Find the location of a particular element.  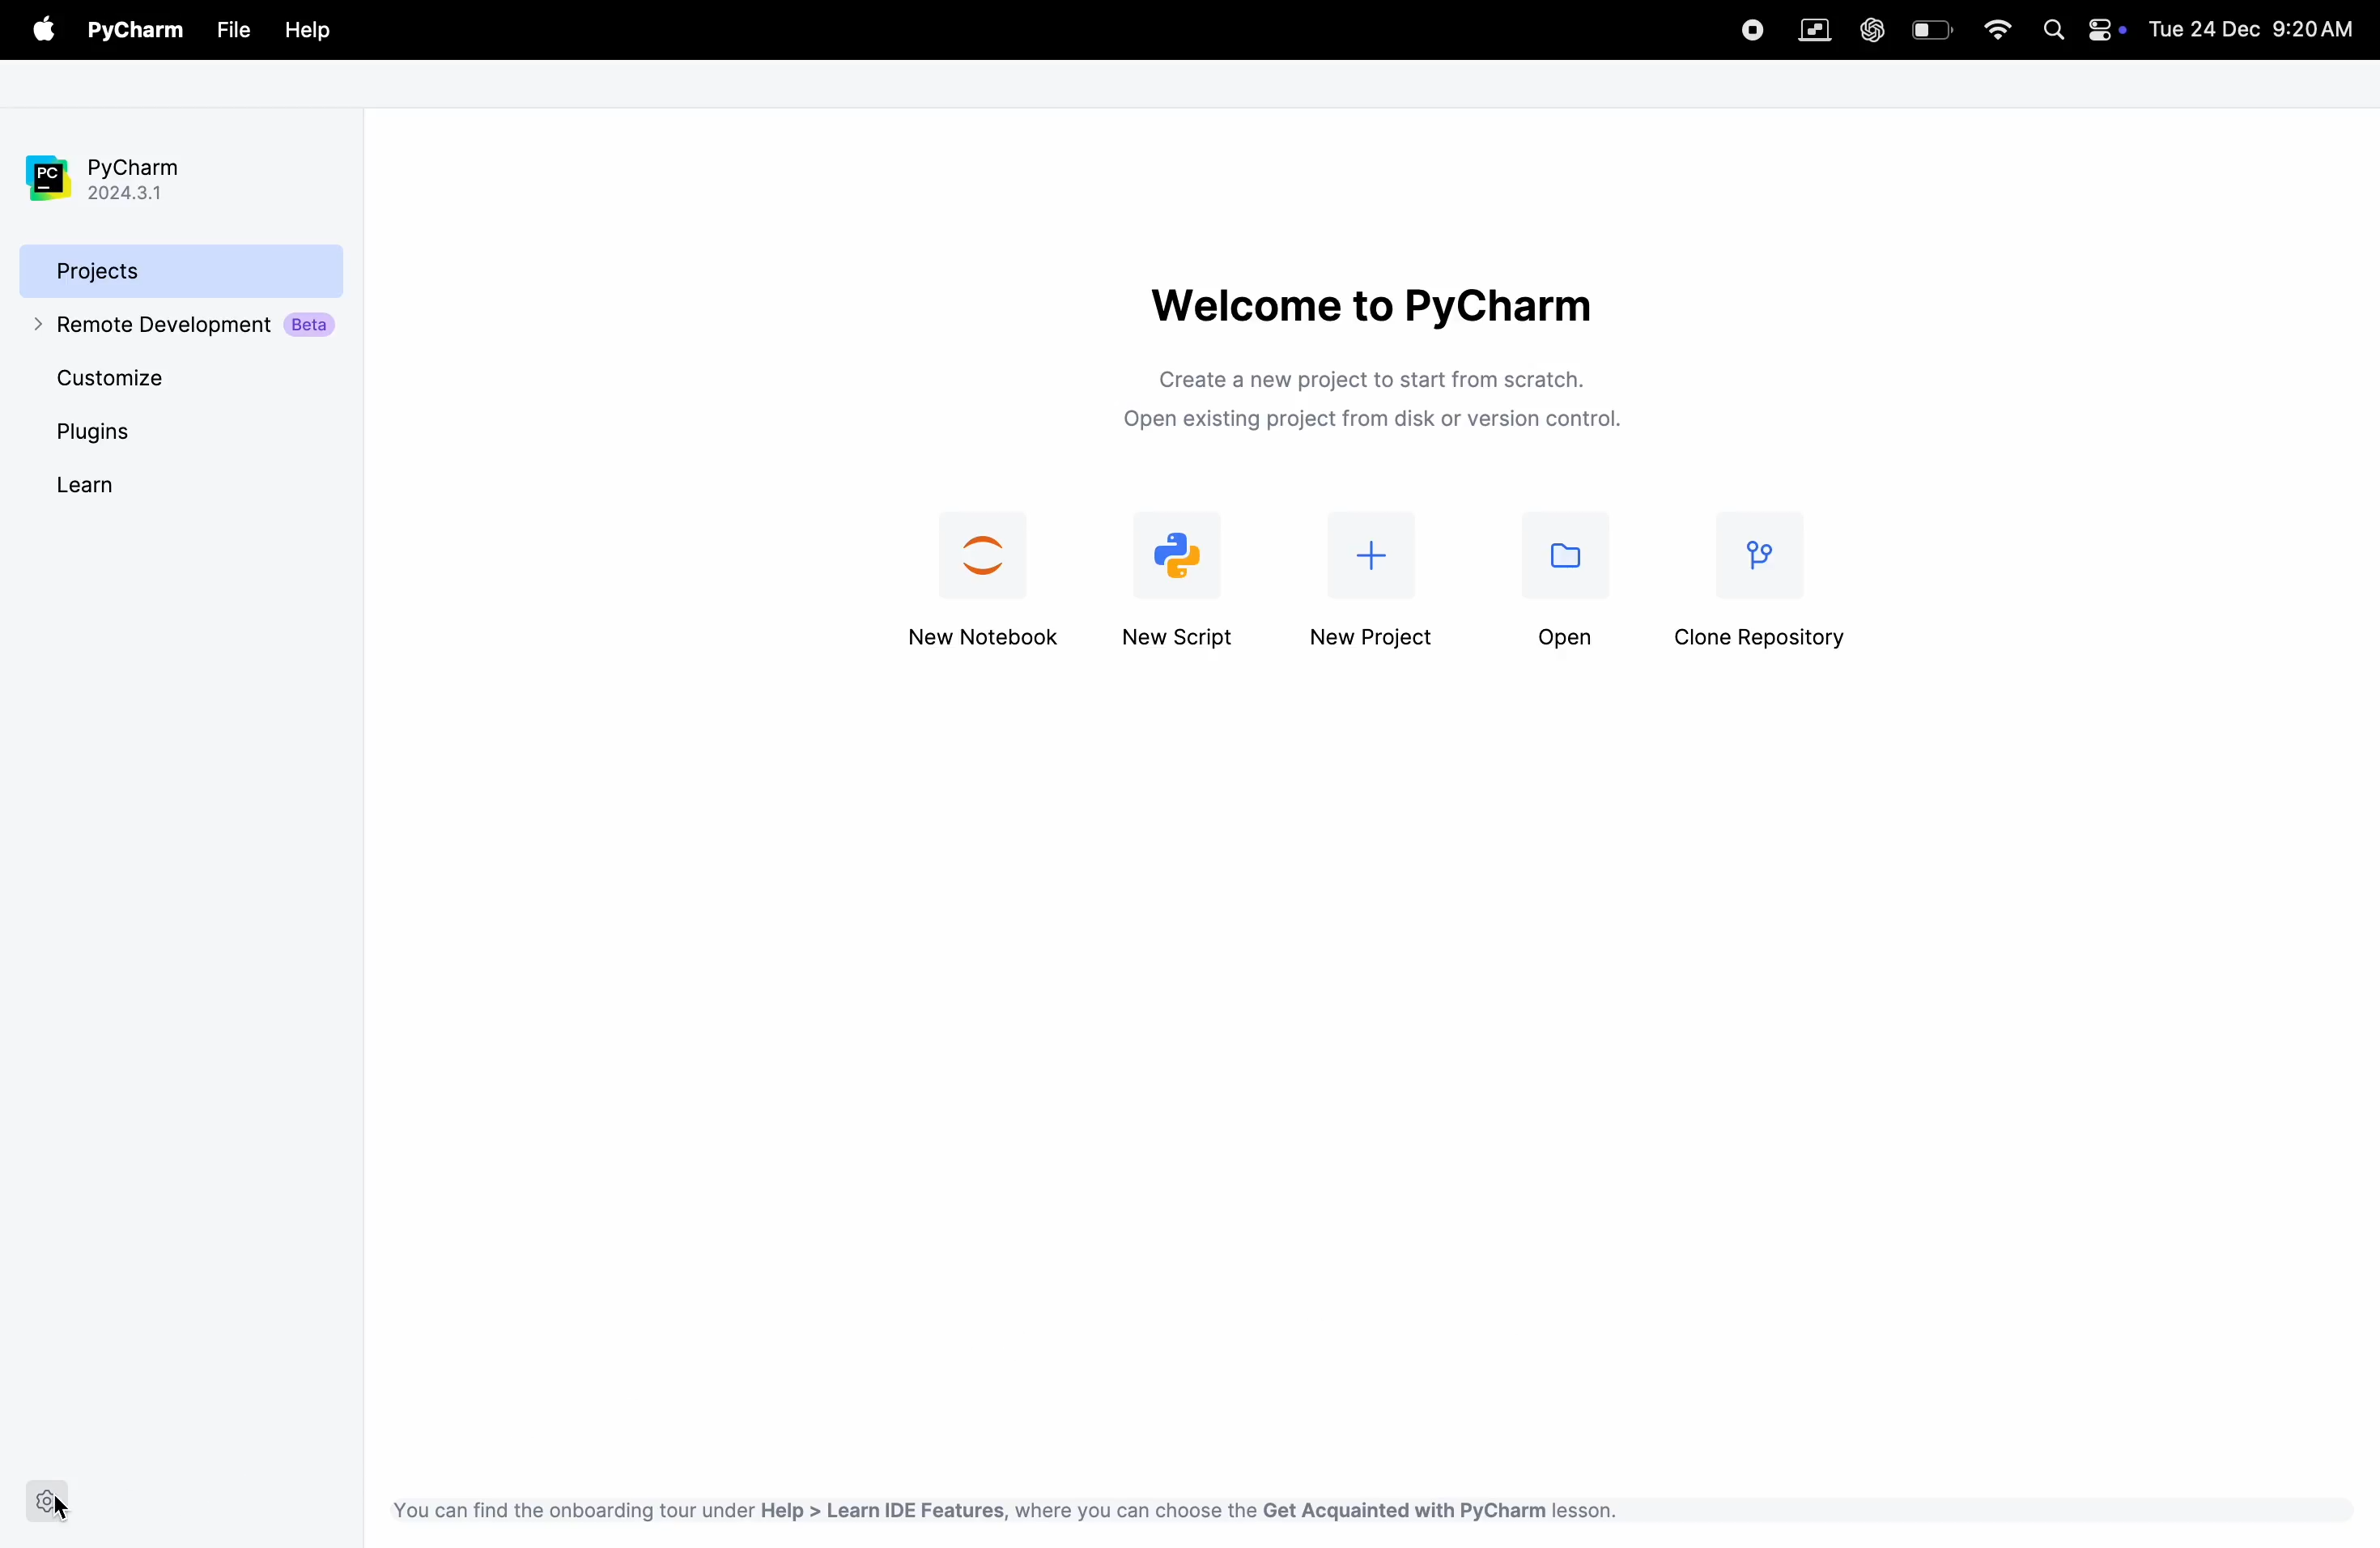

customize is located at coordinates (149, 376).